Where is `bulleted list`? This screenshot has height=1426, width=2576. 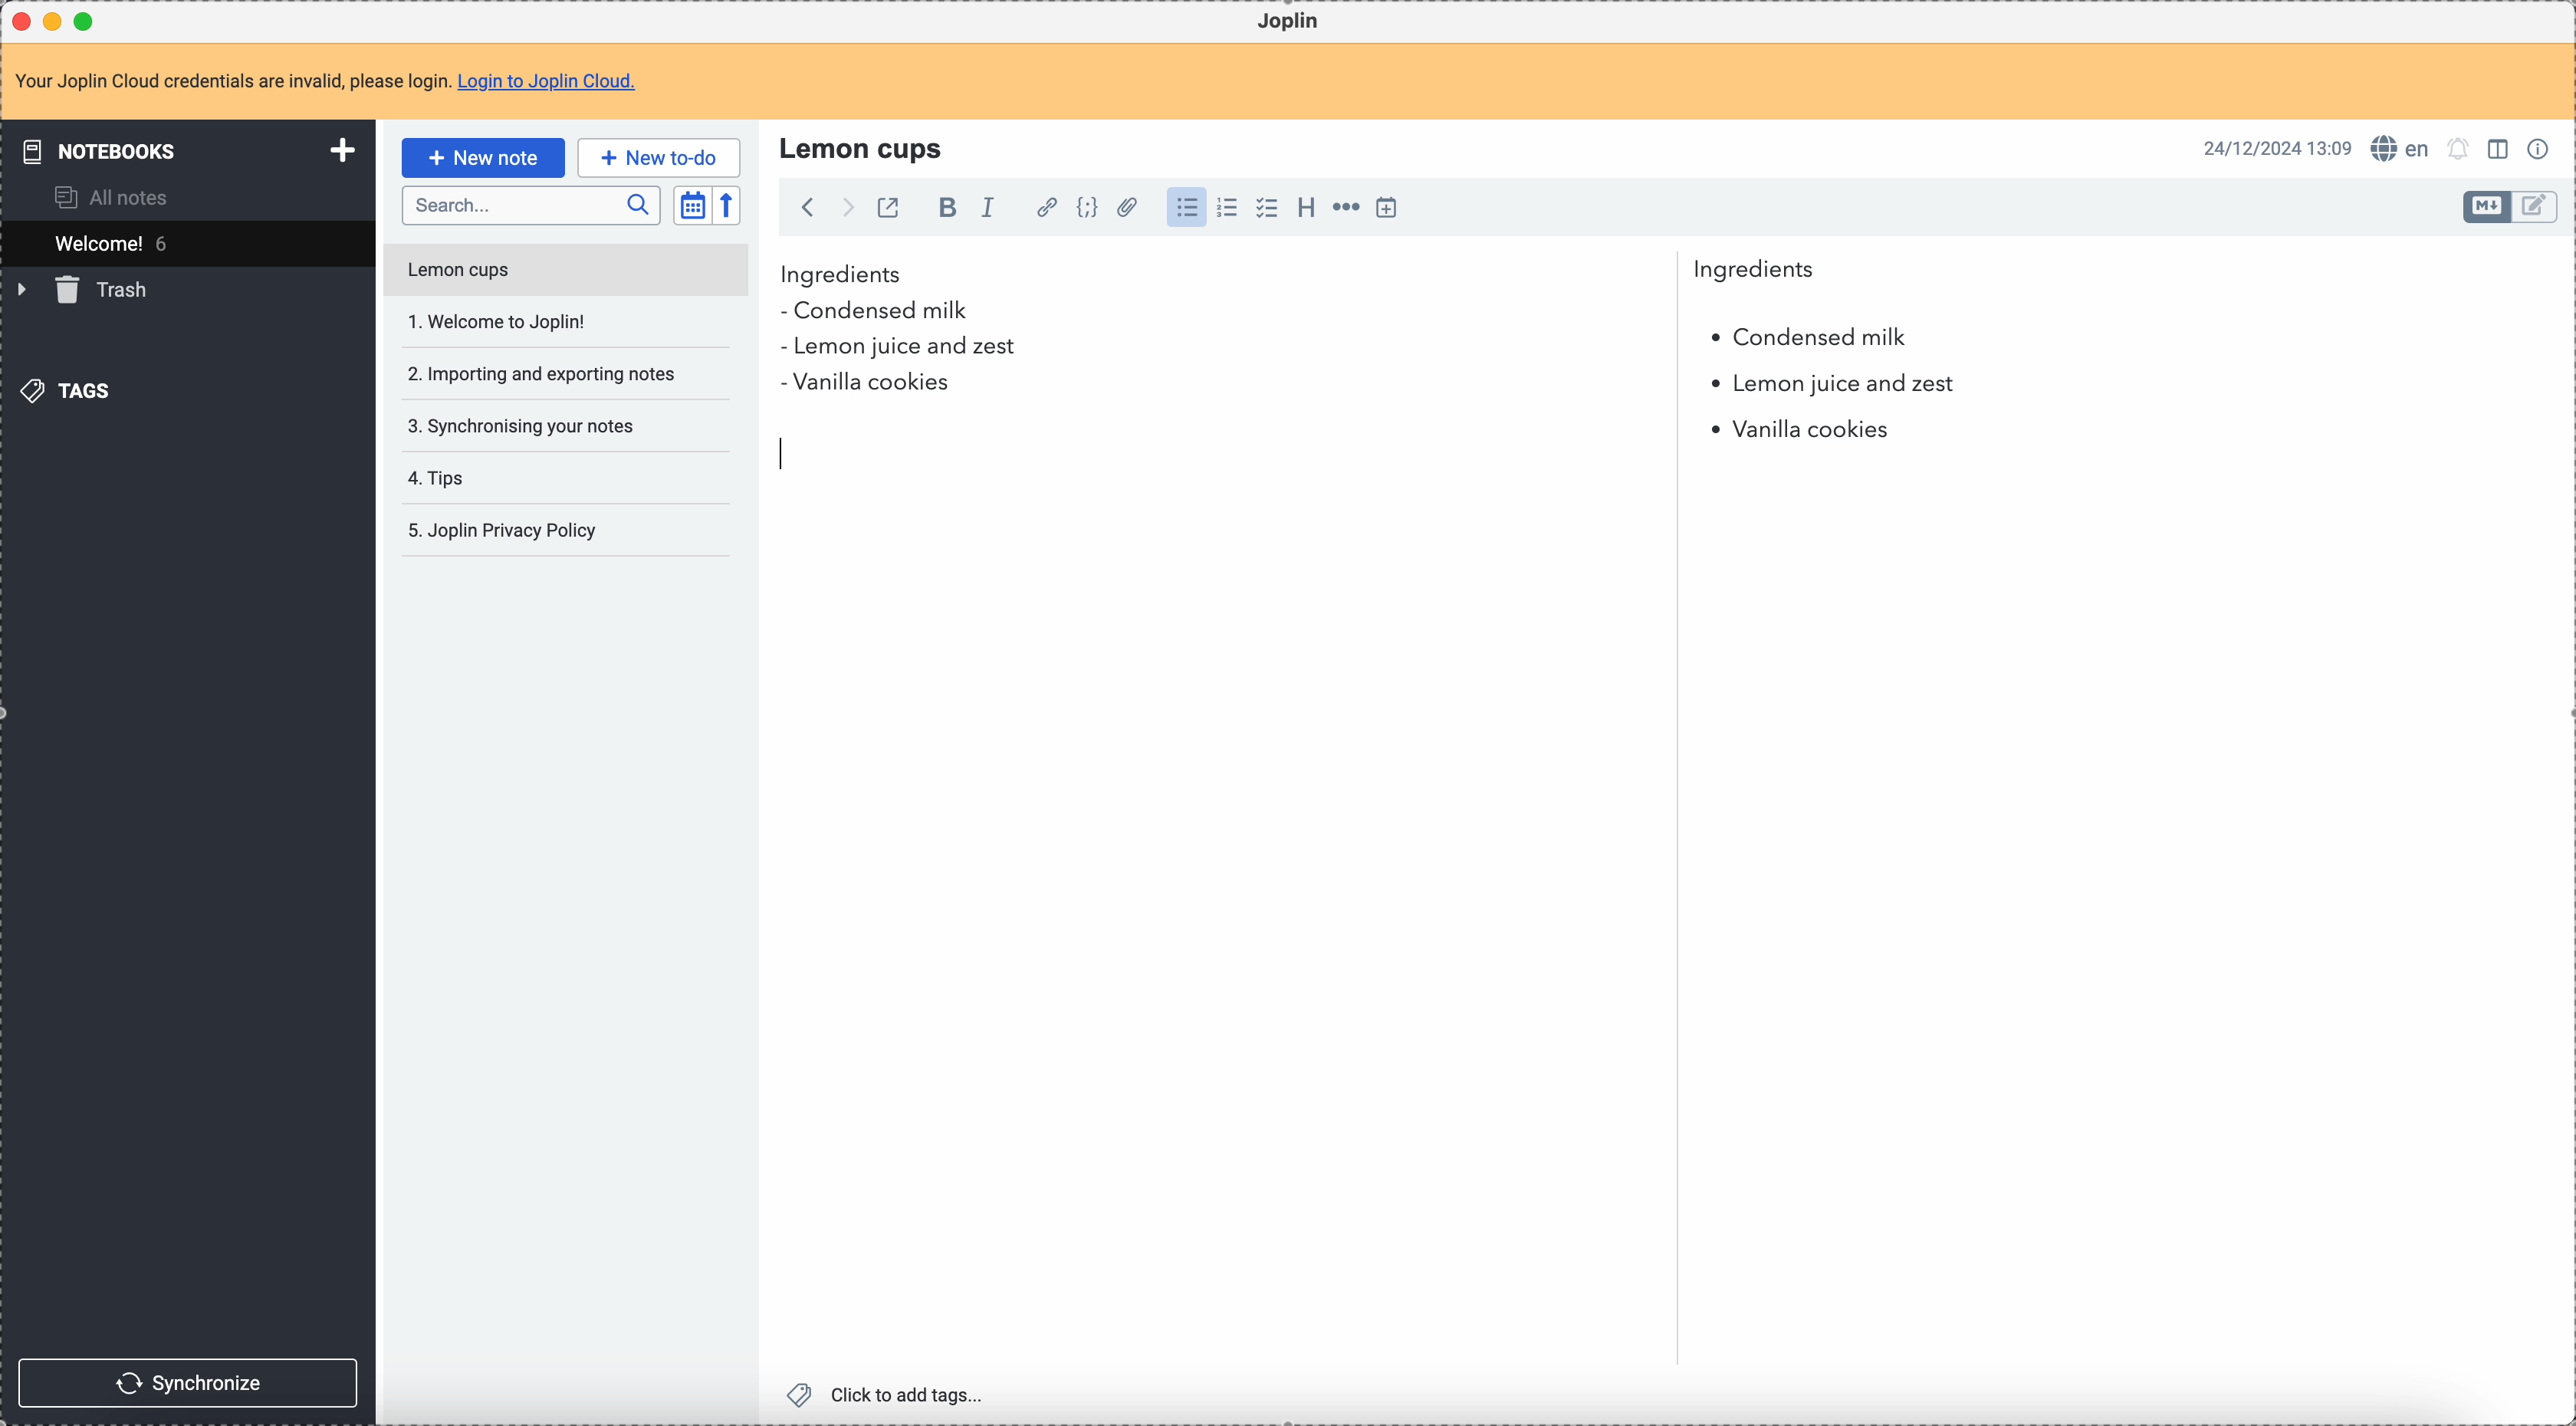
bulleted list is located at coordinates (1184, 208).